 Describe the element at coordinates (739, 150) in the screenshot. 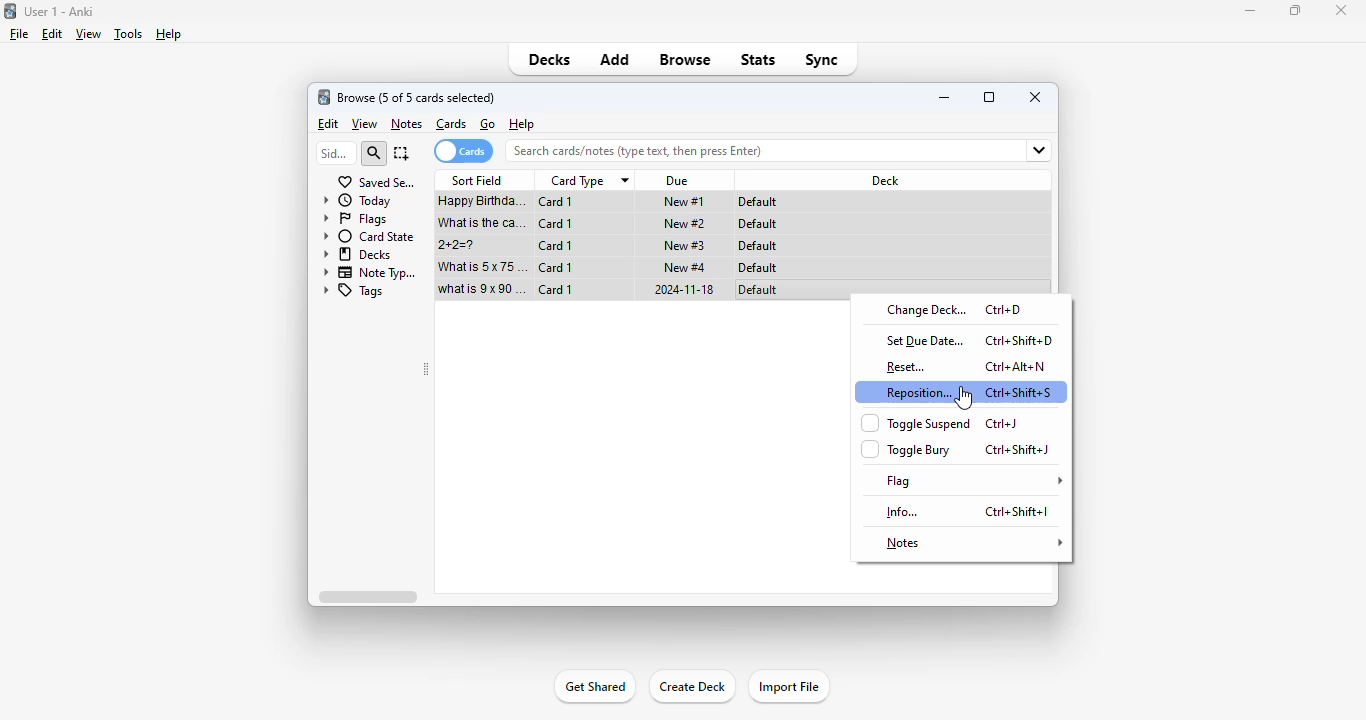

I see `search bar` at that location.